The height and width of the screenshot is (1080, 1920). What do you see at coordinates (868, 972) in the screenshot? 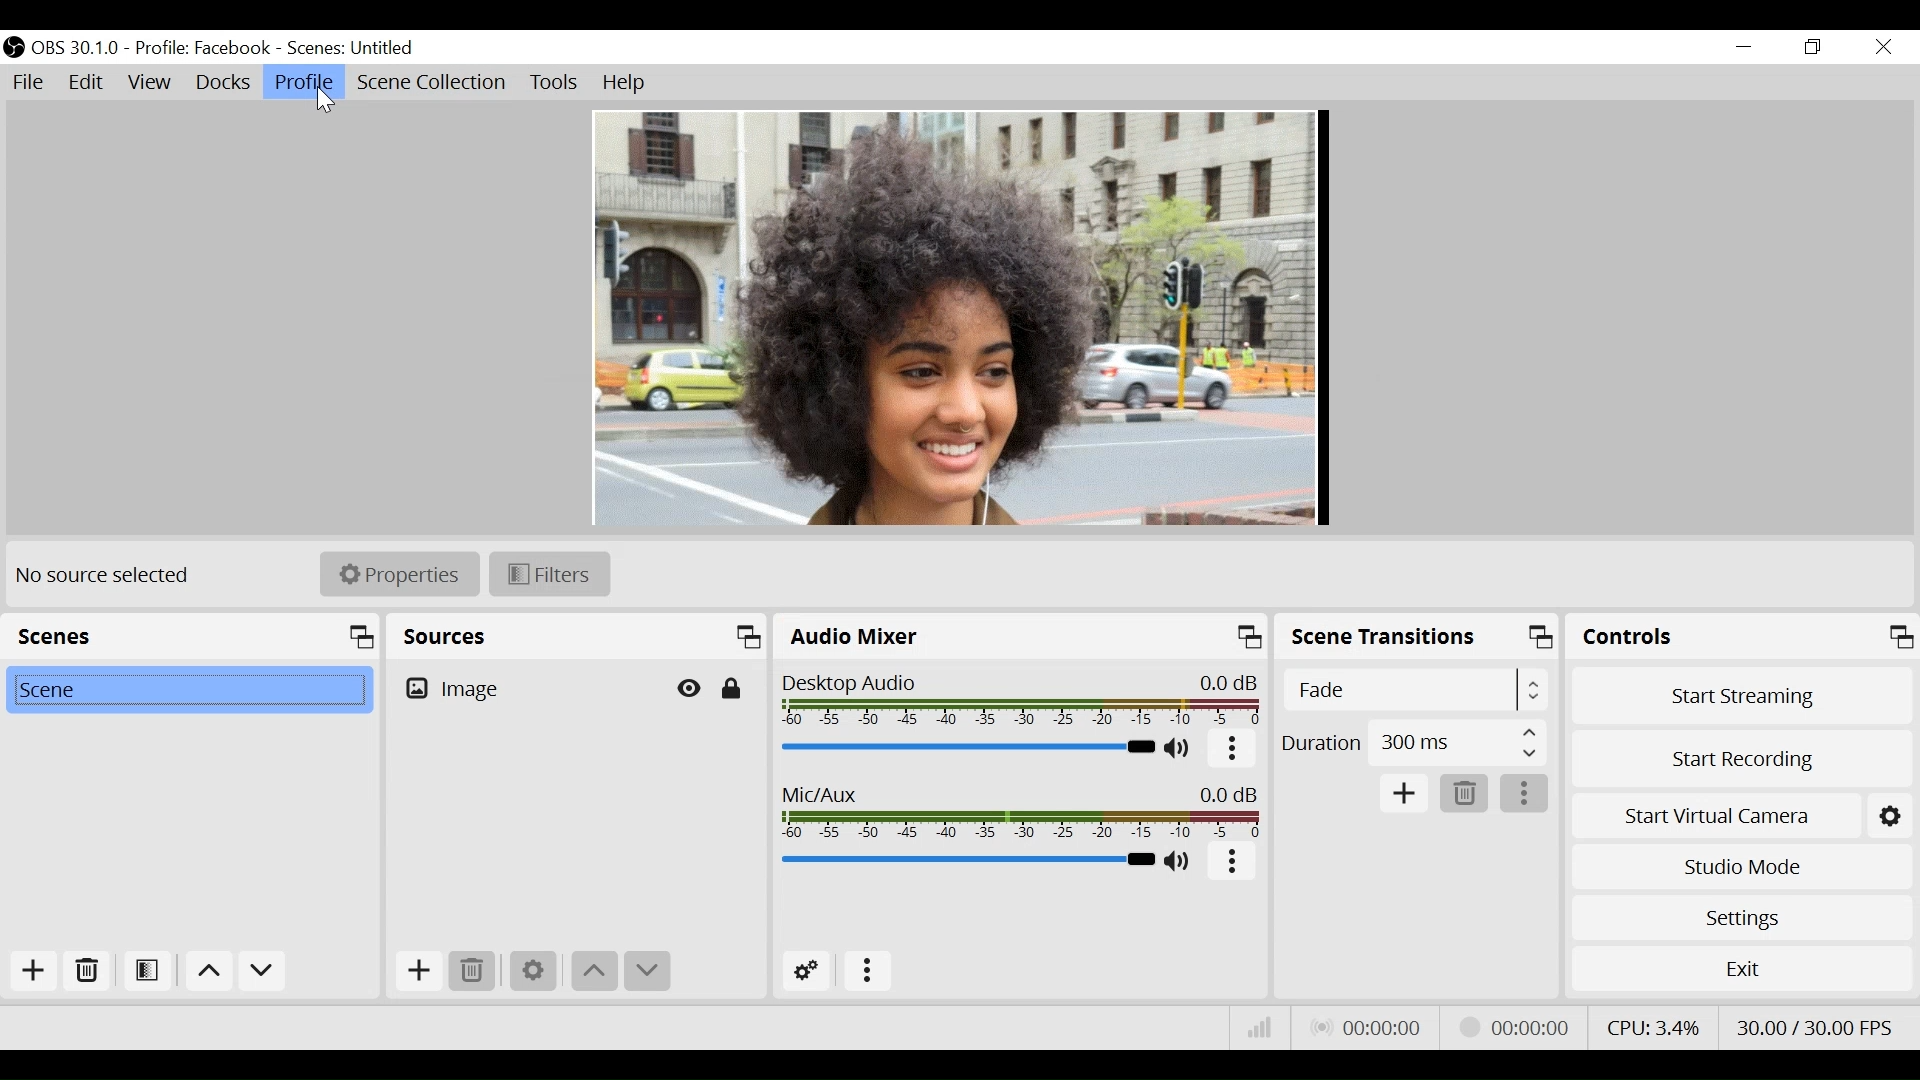
I see `More Options` at bounding box center [868, 972].